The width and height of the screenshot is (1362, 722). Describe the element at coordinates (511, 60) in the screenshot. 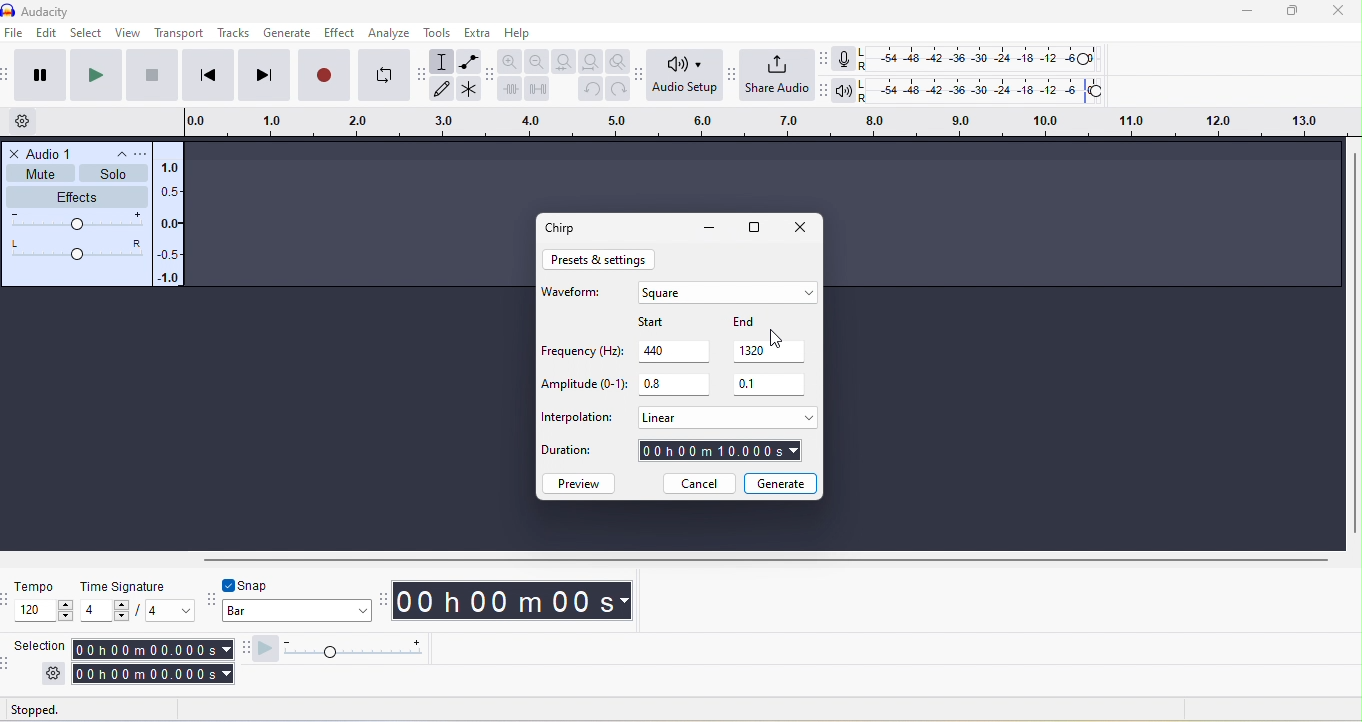

I see `zoom in ` at that location.